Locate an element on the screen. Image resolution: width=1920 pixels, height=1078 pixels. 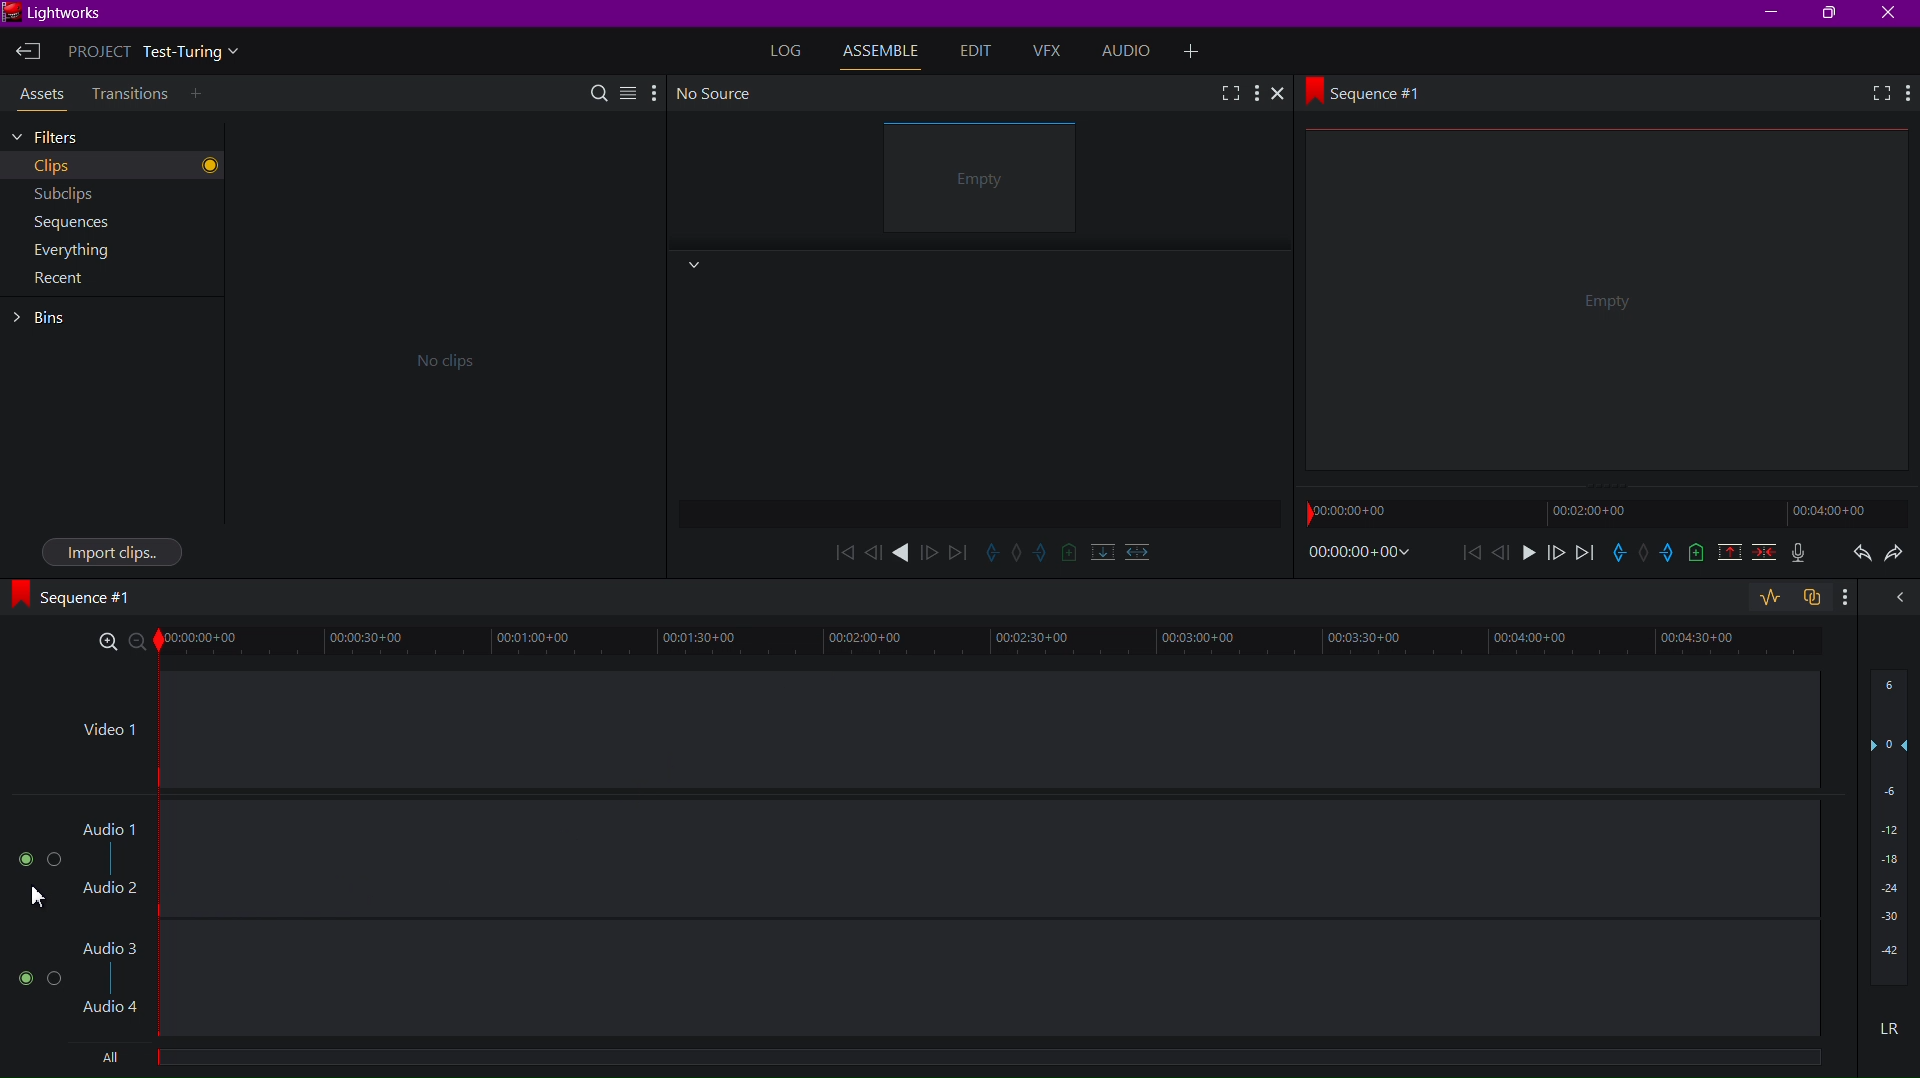
Collapse is located at coordinates (692, 266).